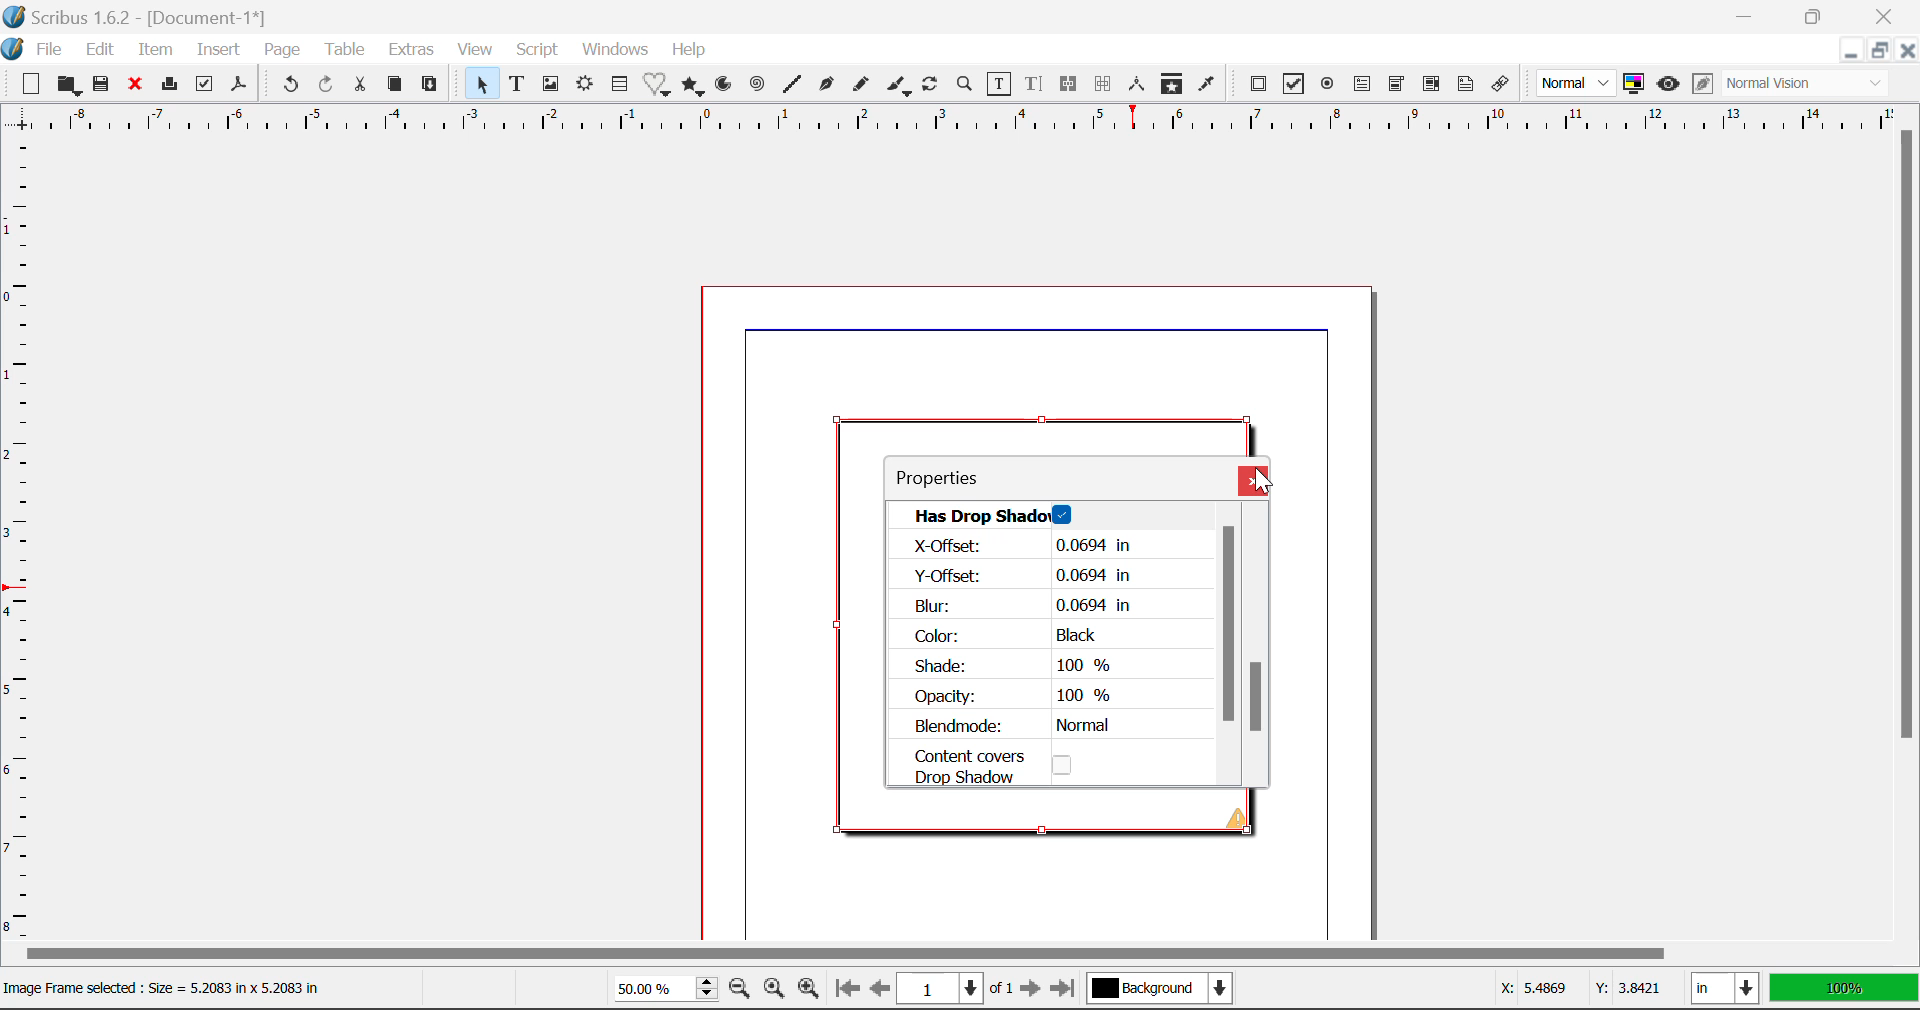  What do you see at coordinates (518, 85) in the screenshot?
I see `Text Frame` at bounding box center [518, 85].